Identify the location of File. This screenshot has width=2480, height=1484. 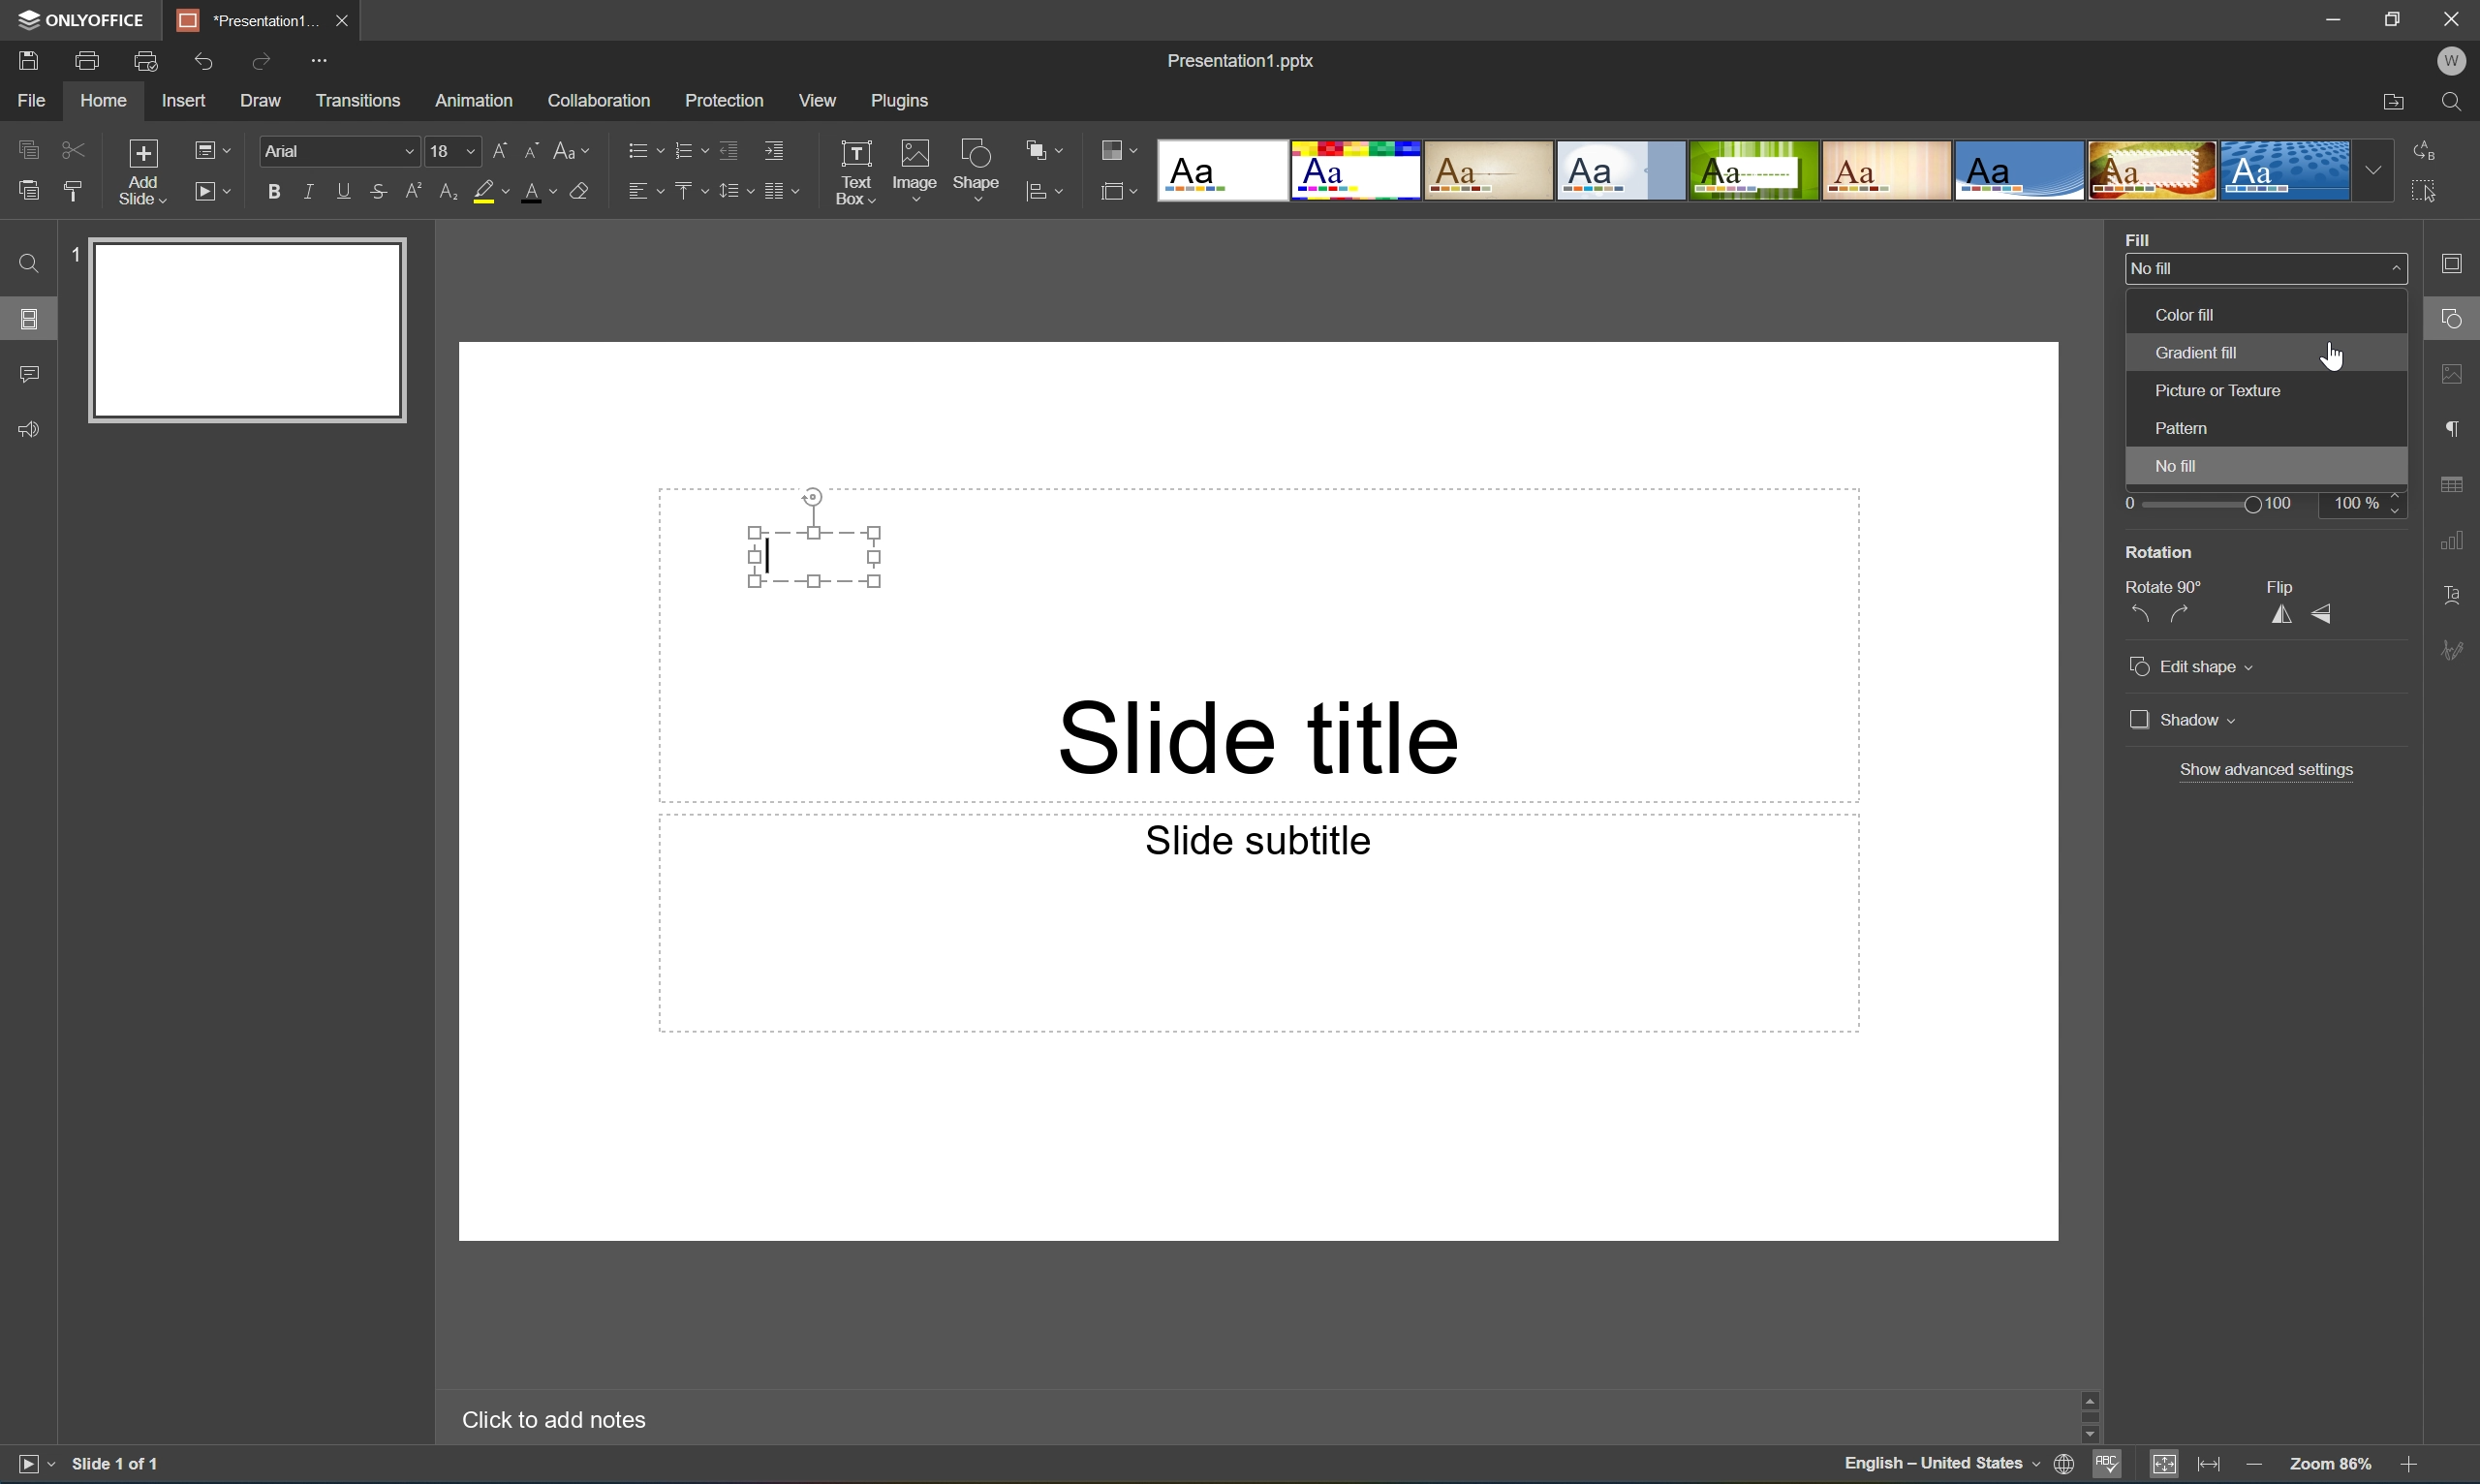
(31, 100).